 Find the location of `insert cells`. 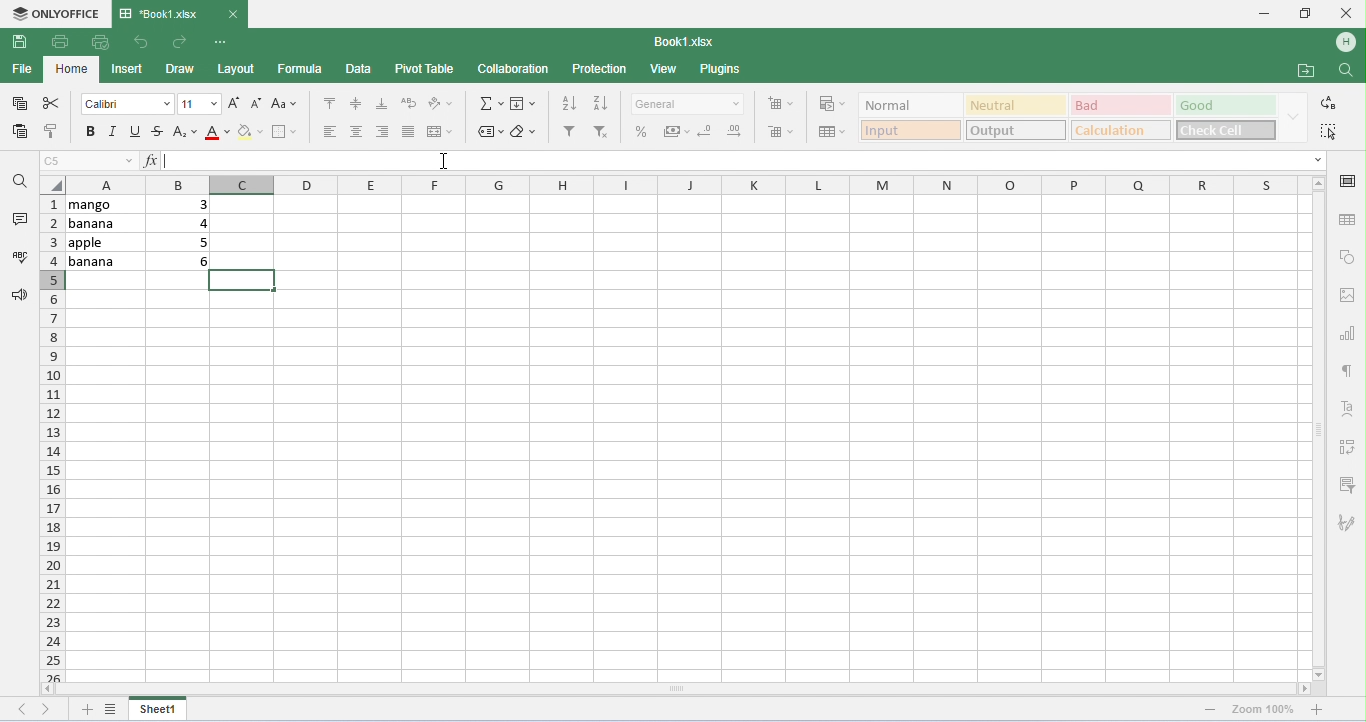

insert cells is located at coordinates (779, 104).